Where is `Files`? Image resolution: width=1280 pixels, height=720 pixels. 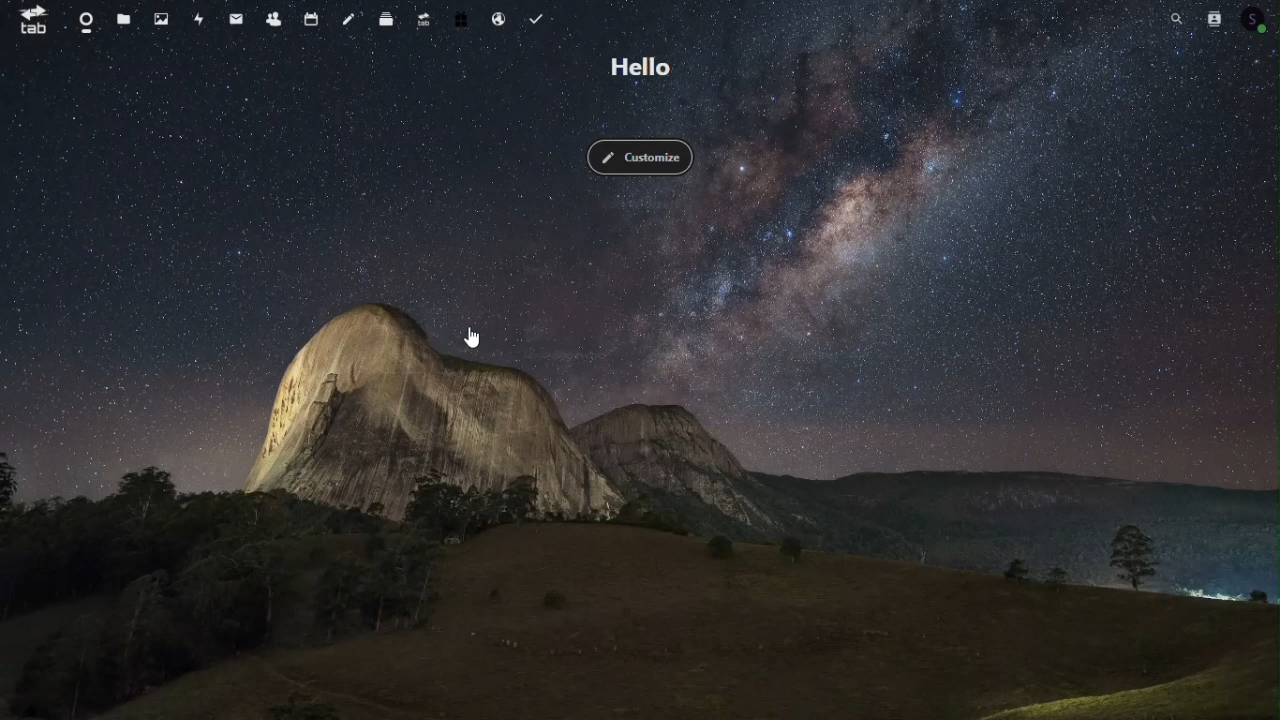
Files is located at coordinates (125, 21).